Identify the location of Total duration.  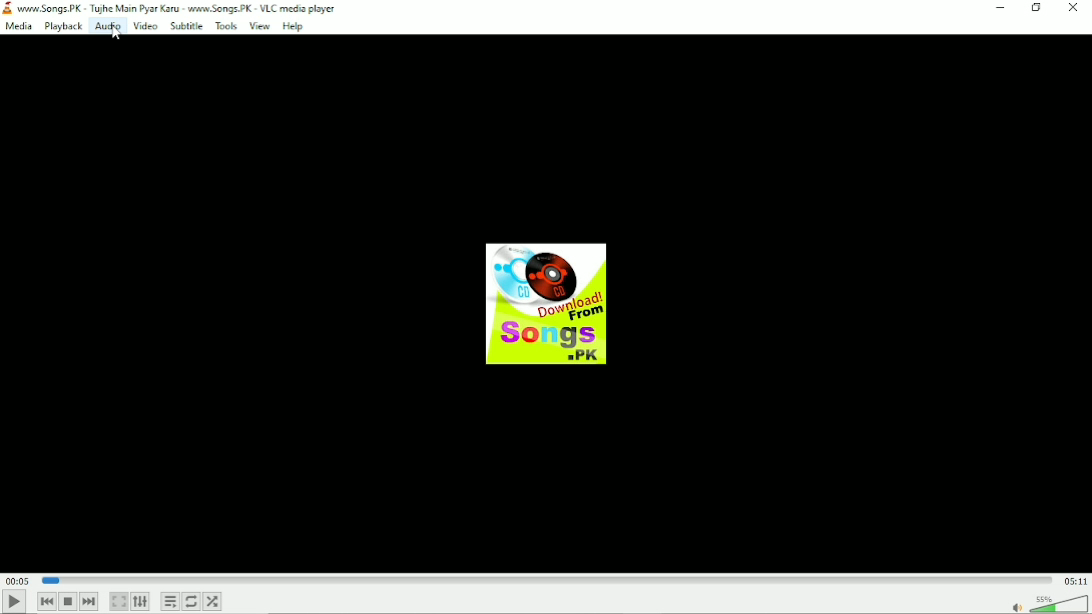
(1076, 580).